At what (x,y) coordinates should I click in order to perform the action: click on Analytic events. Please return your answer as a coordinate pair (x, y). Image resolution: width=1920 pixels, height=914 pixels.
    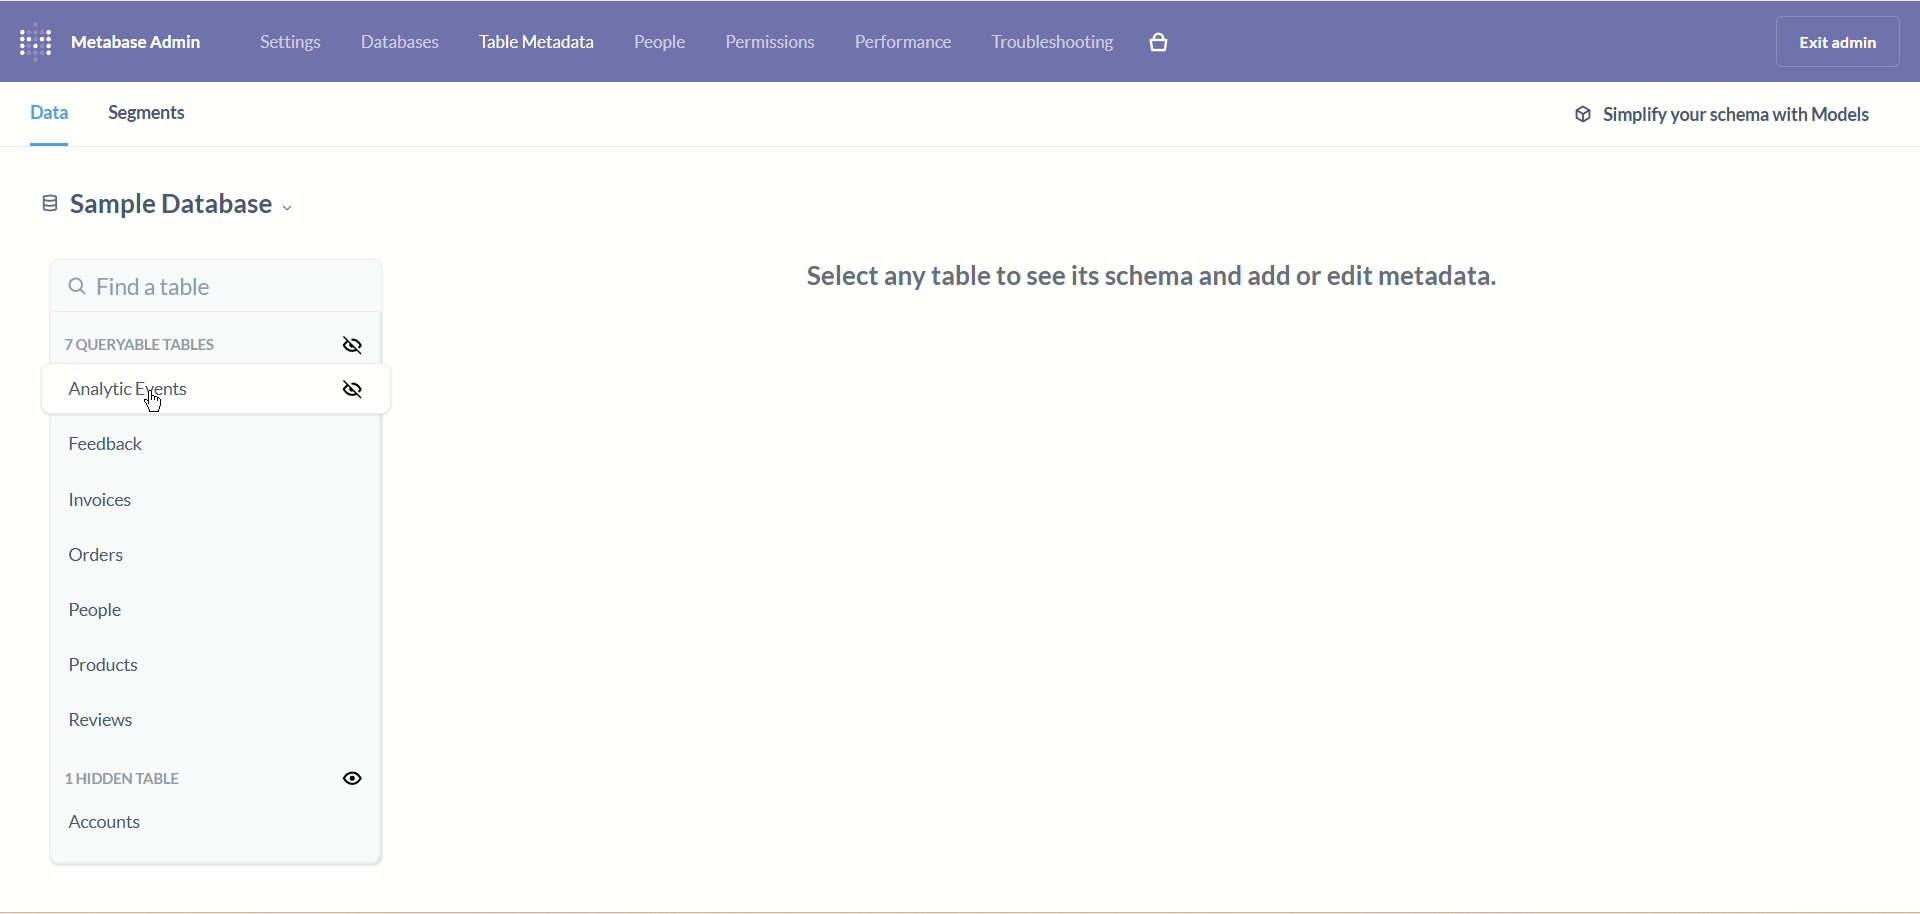
    Looking at the image, I should click on (135, 396).